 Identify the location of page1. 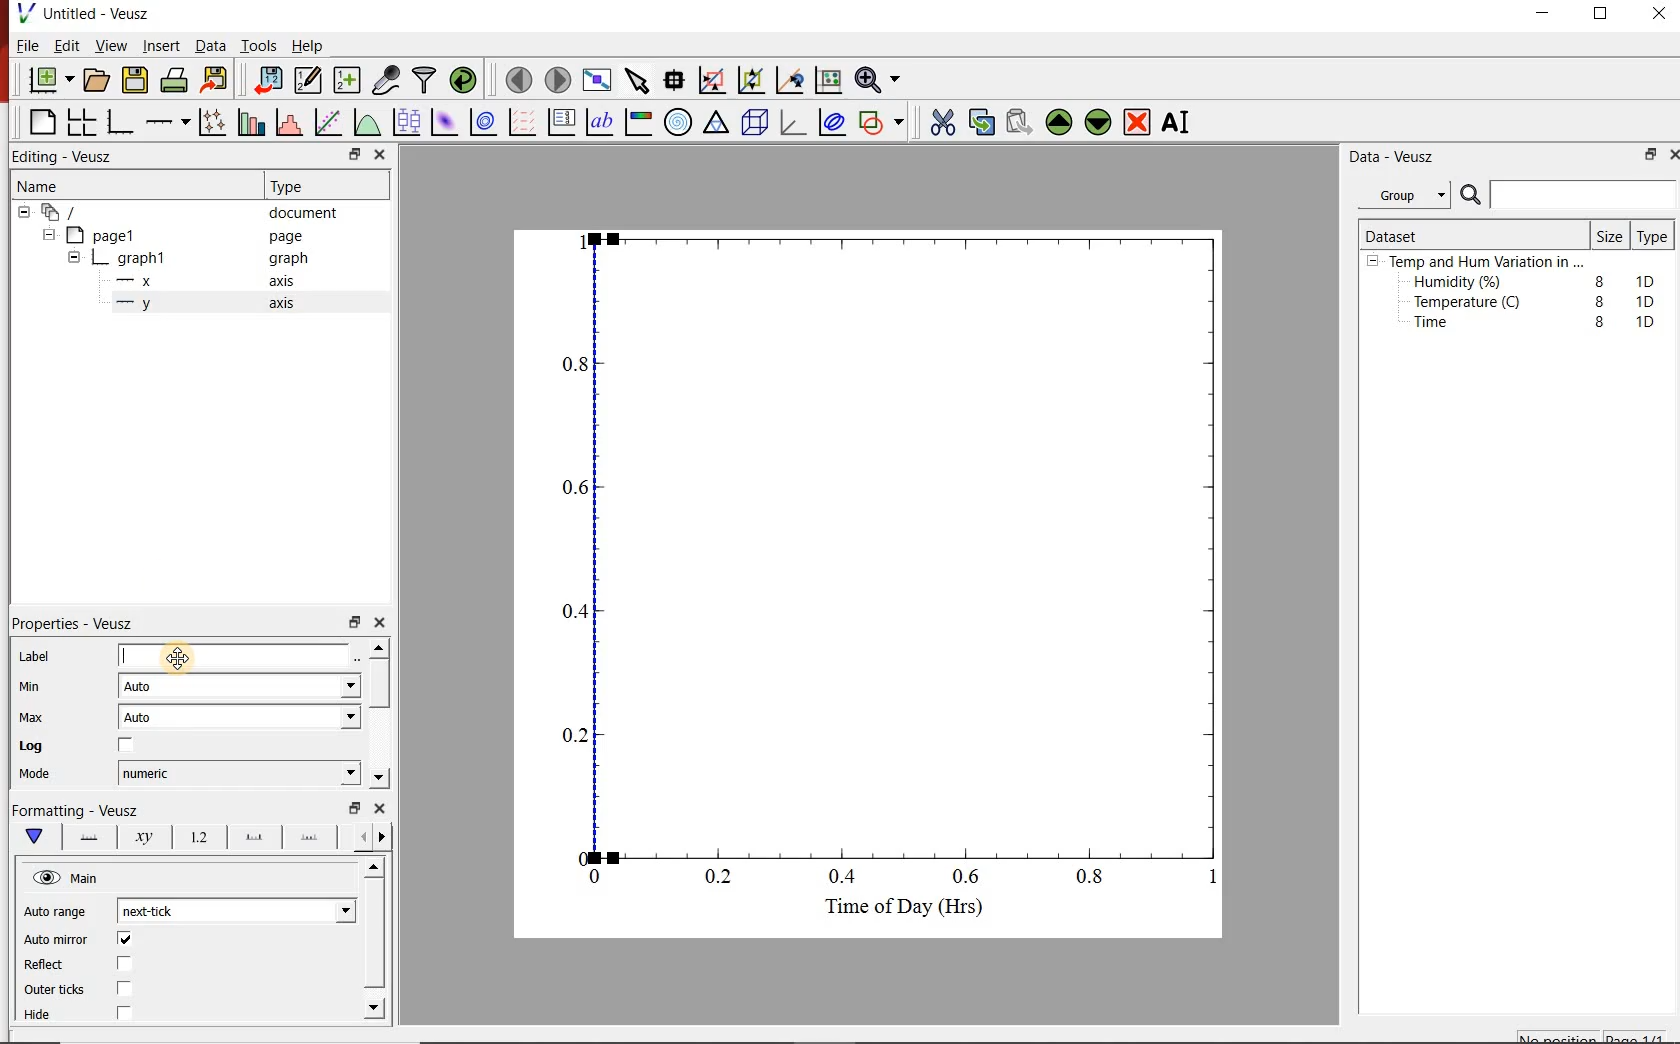
(112, 234).